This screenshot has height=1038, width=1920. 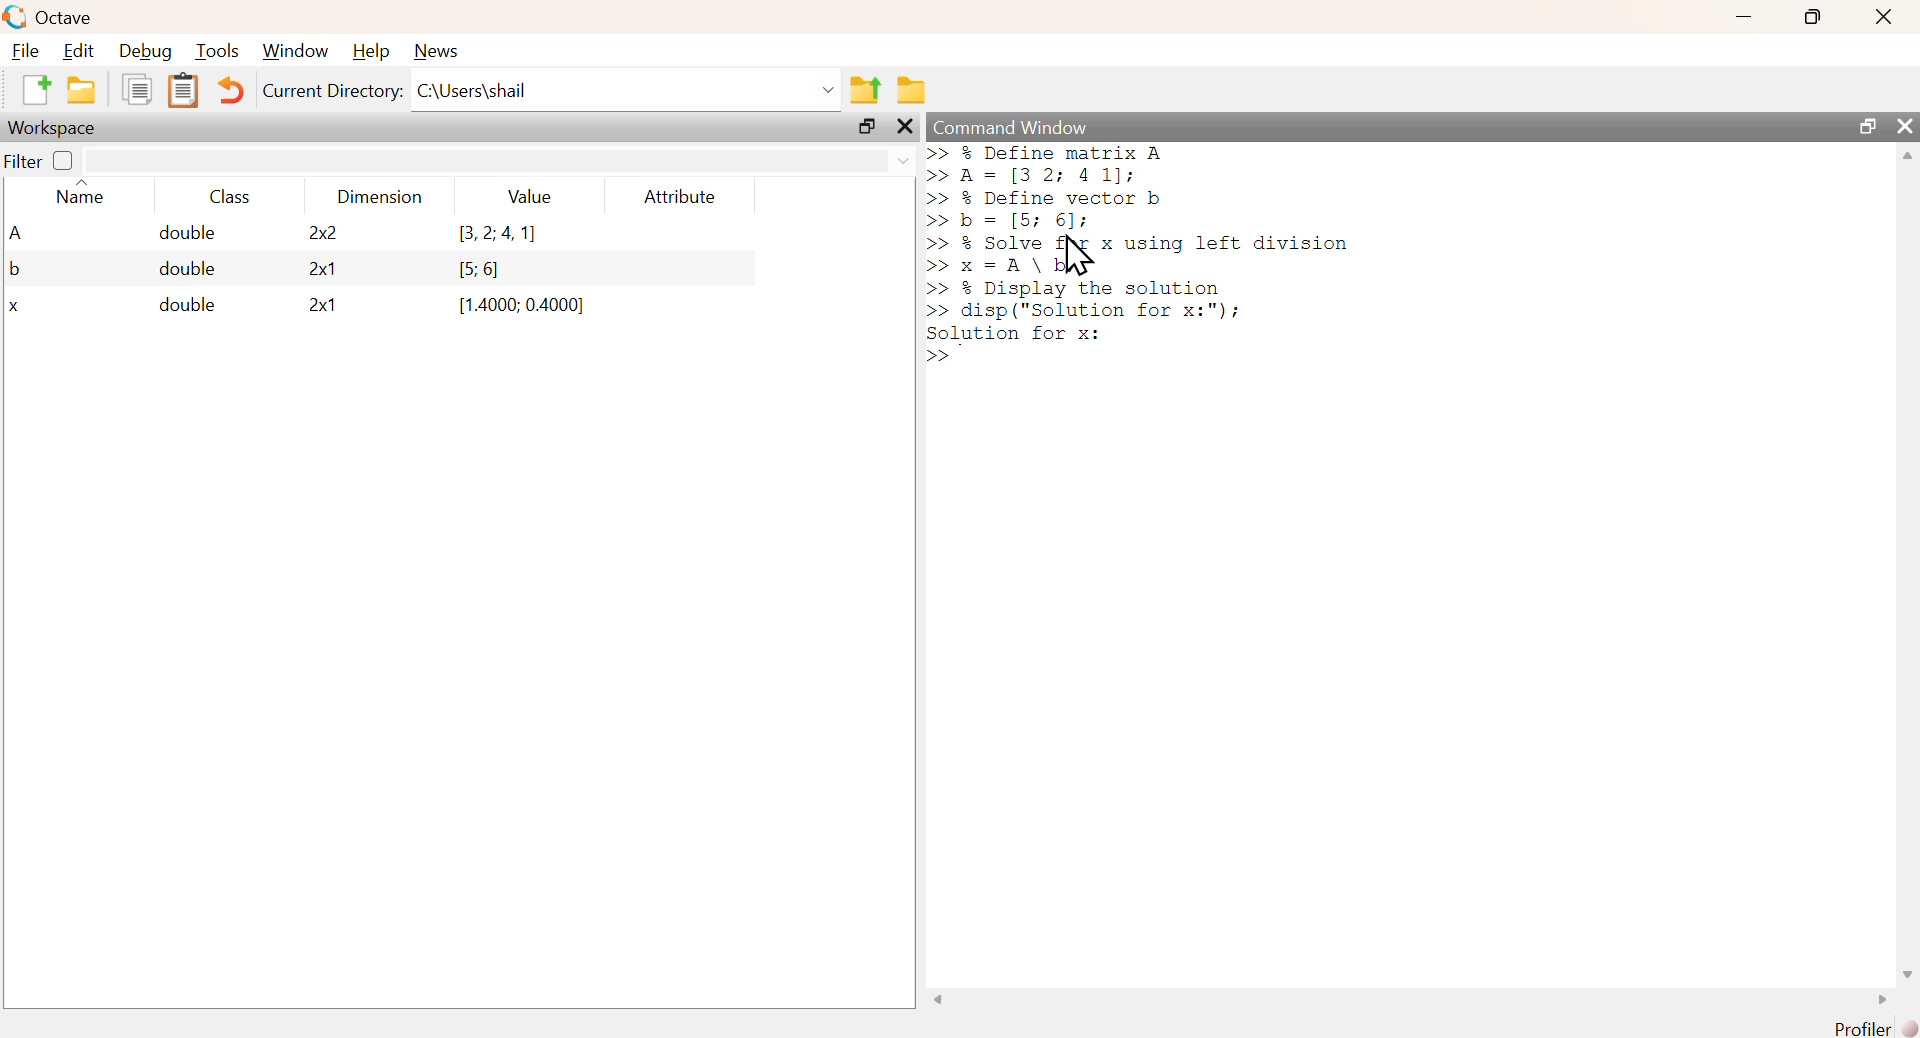 I want to click on name, so click(x=77, y=196).